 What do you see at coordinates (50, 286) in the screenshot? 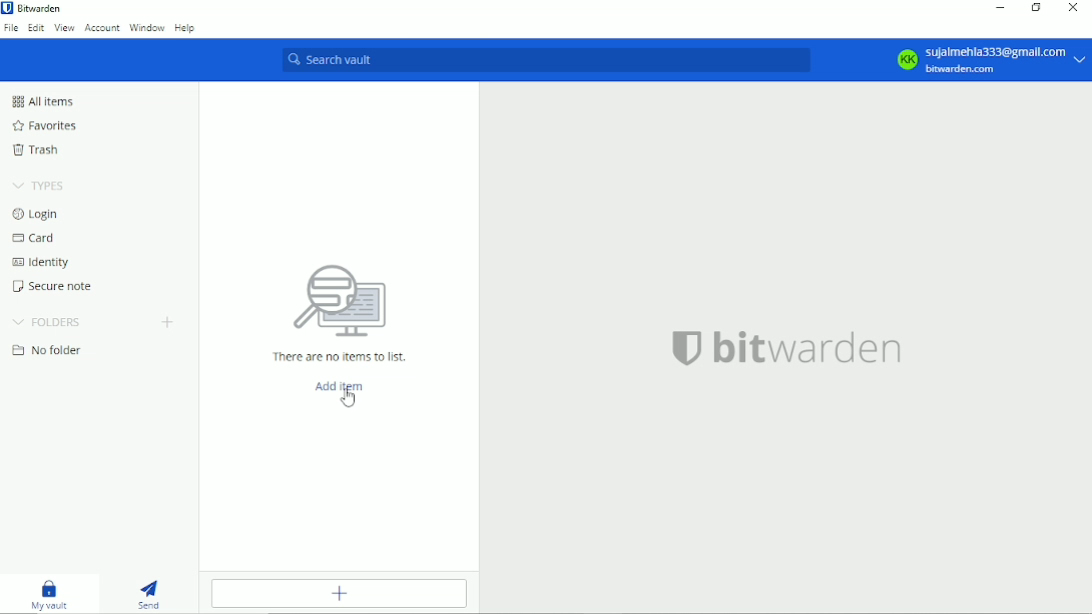
I see `Secure note` at bounding box center [50, 286].